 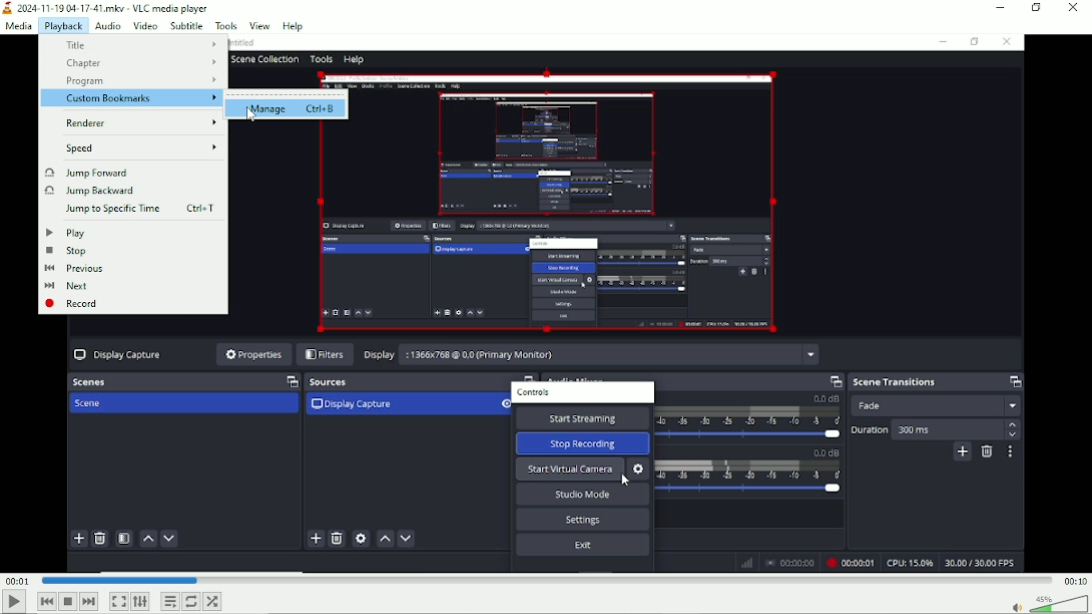 What do you see at coordinates (106, 25) in the screenshot?
I see `Audio` at bounding box center [106, 25].